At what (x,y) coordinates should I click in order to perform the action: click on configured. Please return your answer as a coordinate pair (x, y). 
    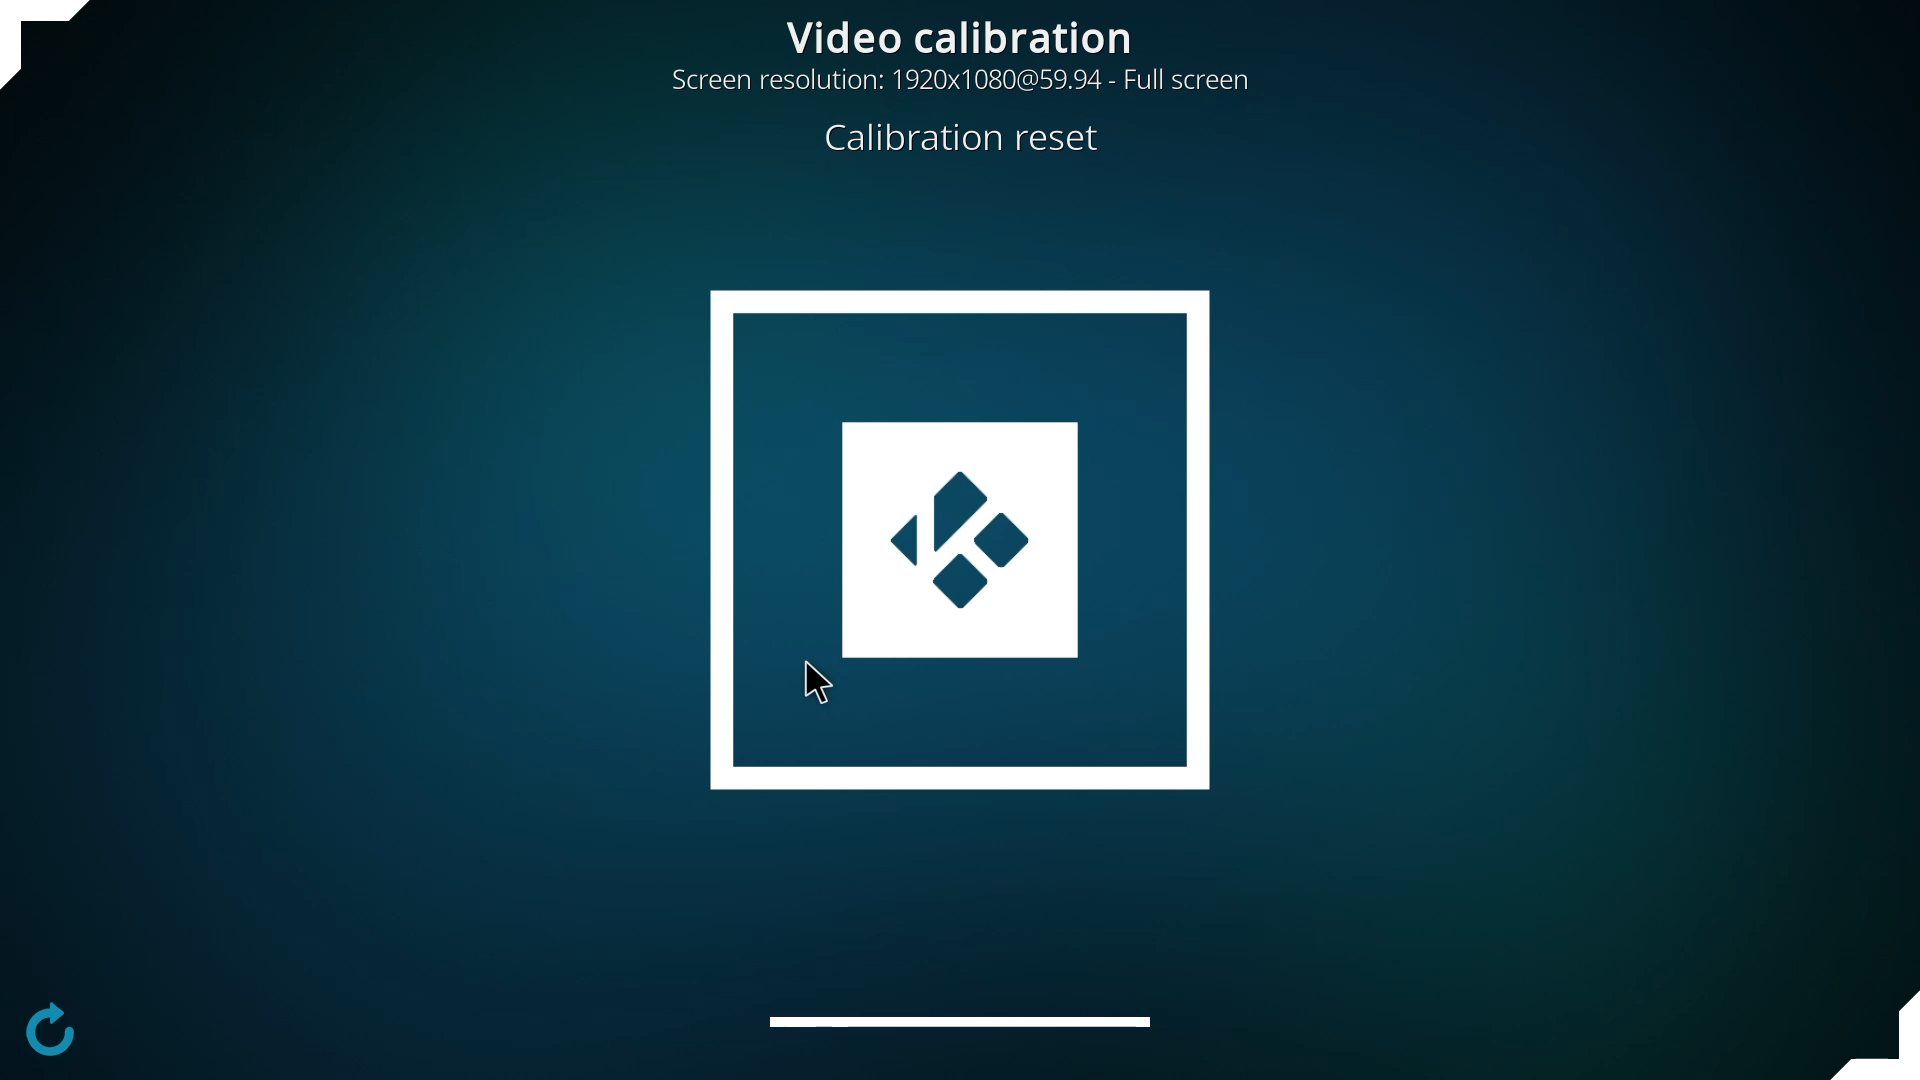
    Looking at the image, I should click on (958, 581).